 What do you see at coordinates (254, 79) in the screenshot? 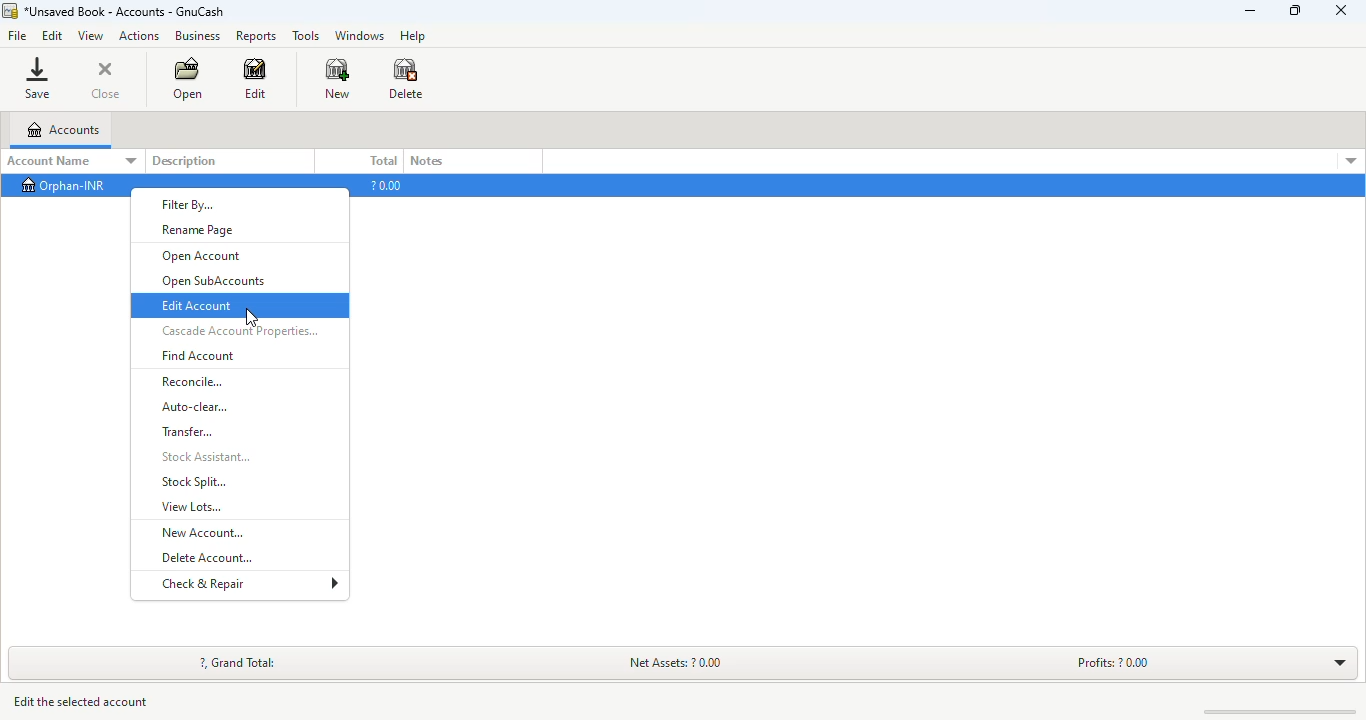
I see `edit` at bounding box center [254, 79].